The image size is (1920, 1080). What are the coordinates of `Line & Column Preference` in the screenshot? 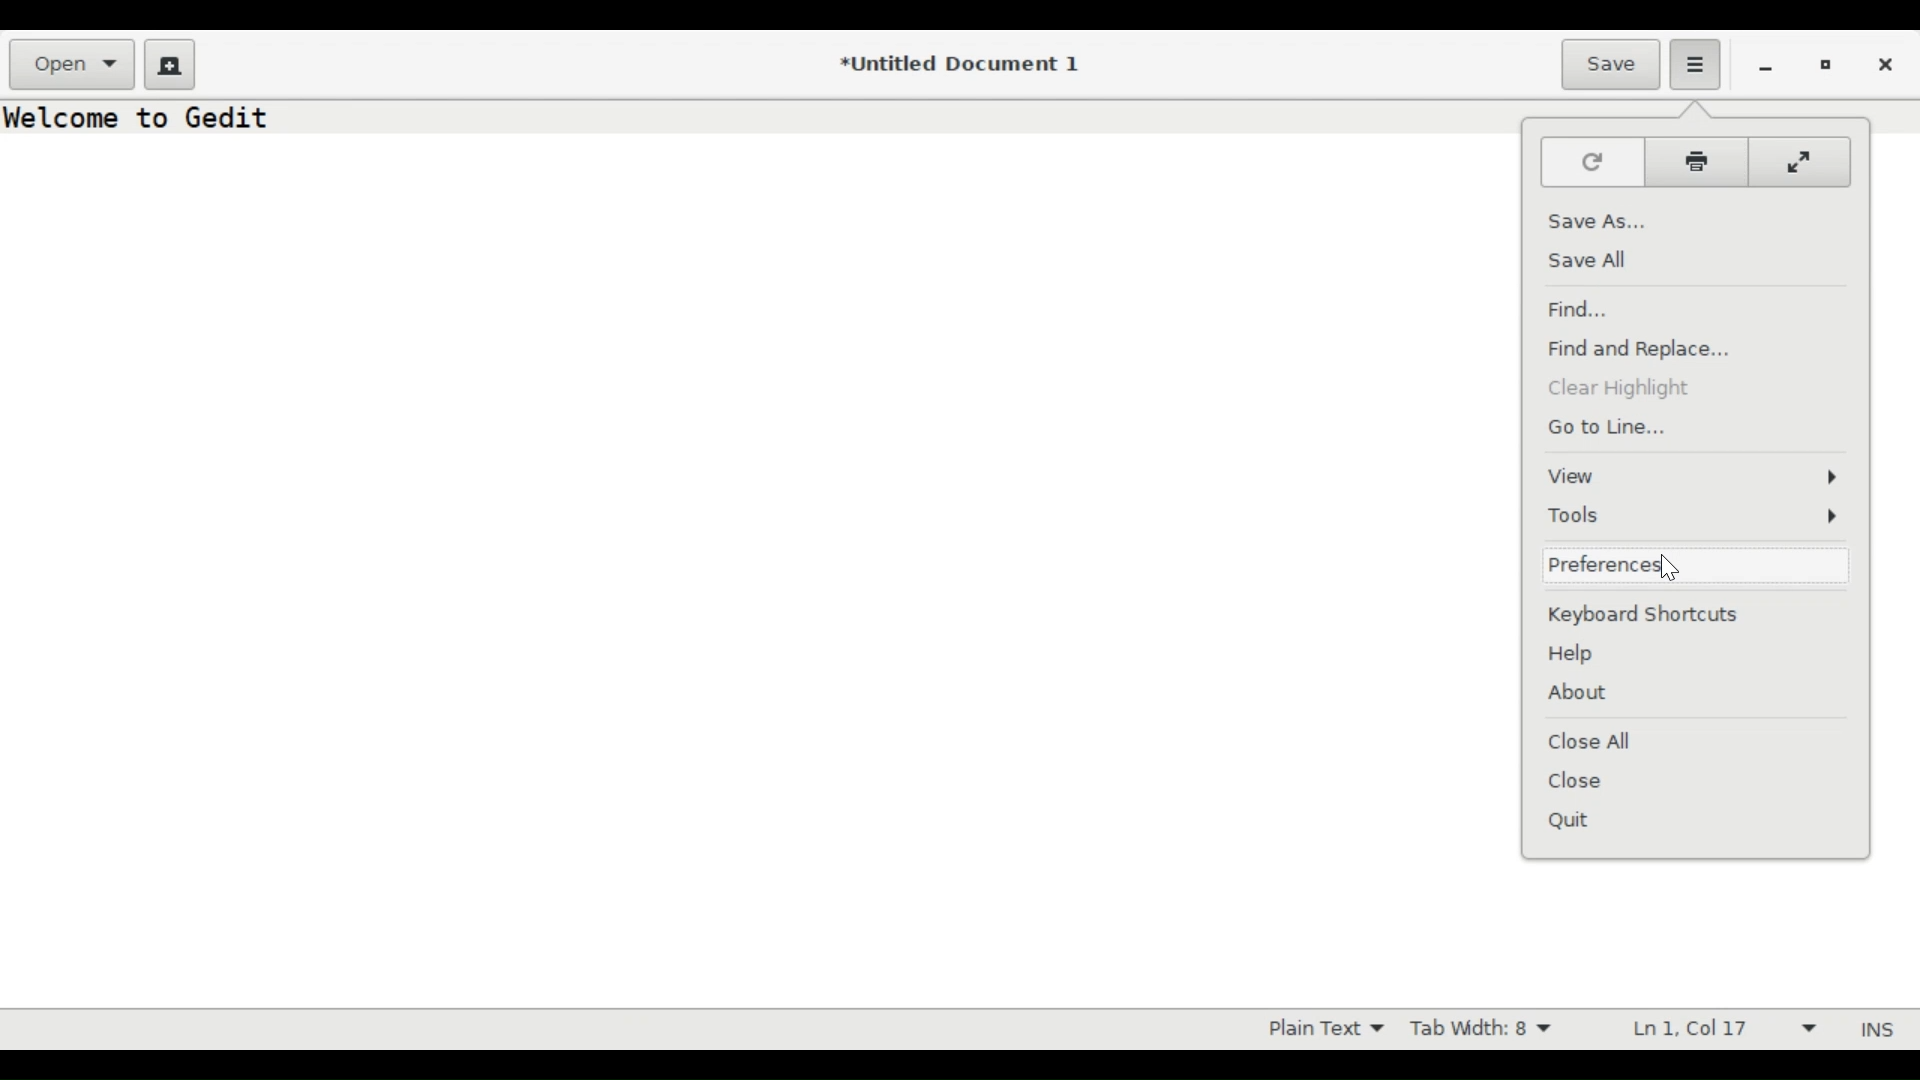 It's located at (1724, 1028).